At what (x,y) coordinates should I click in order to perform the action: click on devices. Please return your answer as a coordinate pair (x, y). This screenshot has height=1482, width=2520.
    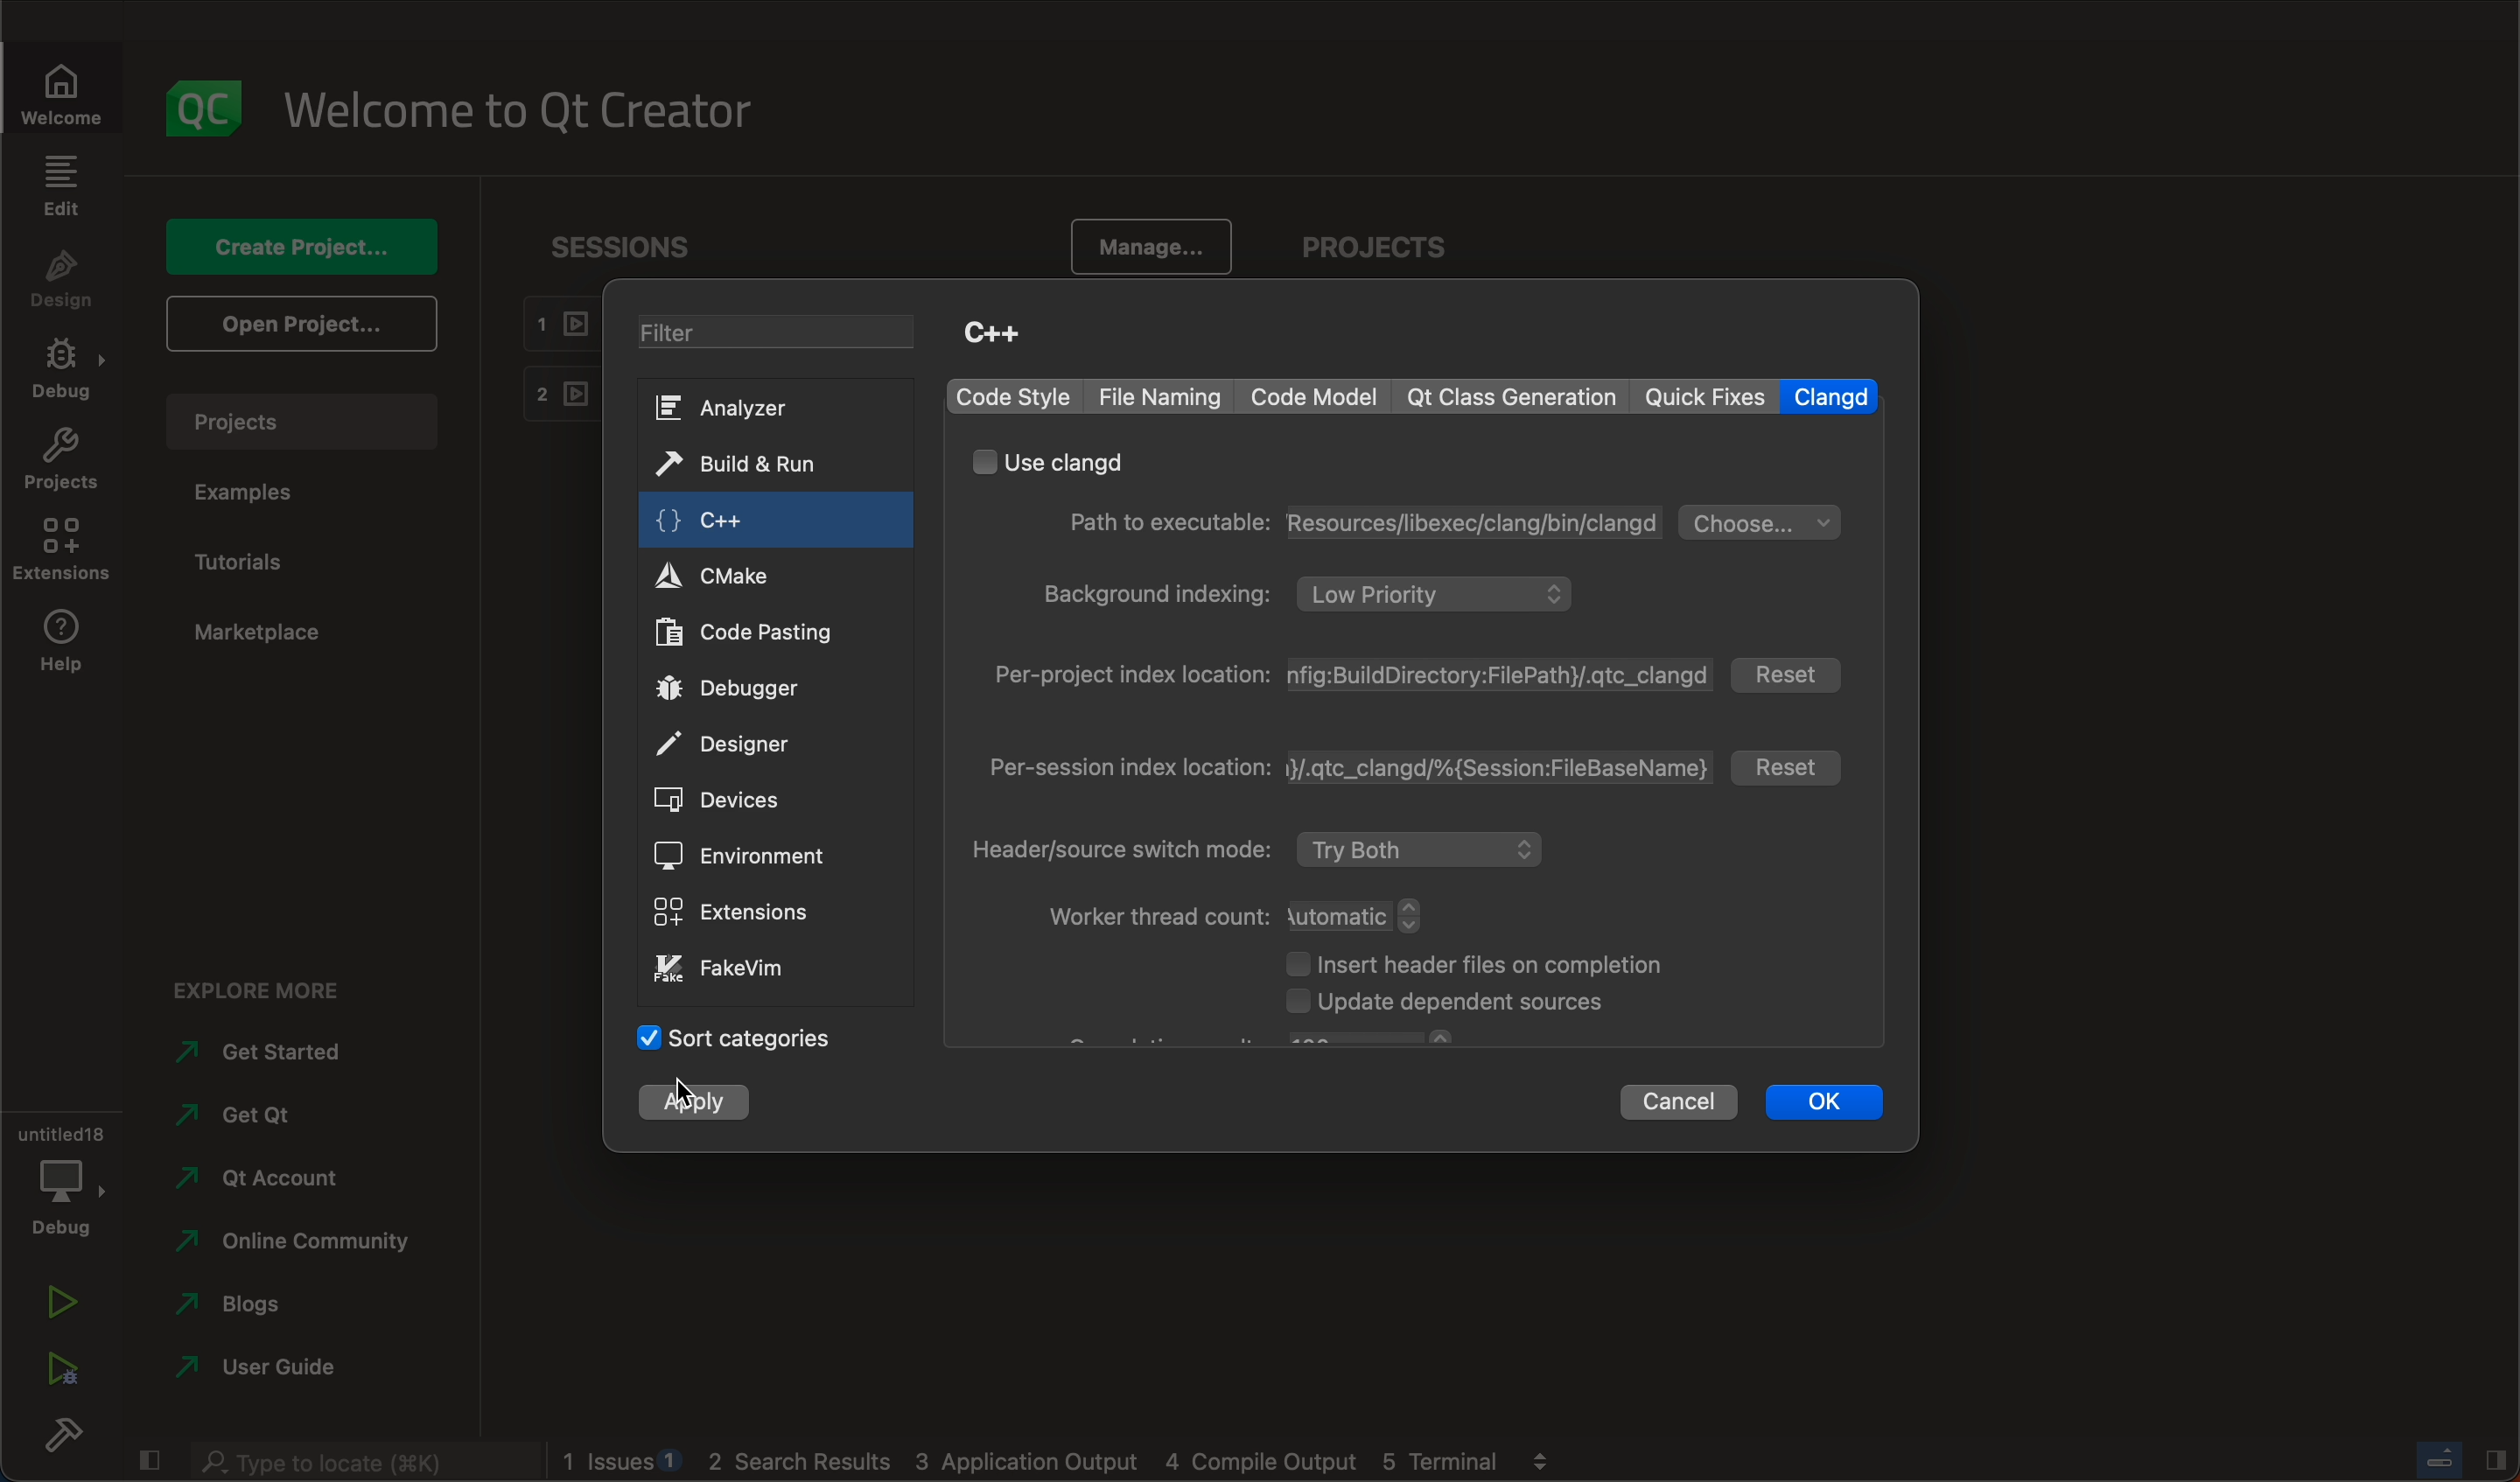
    Looking at the image, I should click on (744, 465).